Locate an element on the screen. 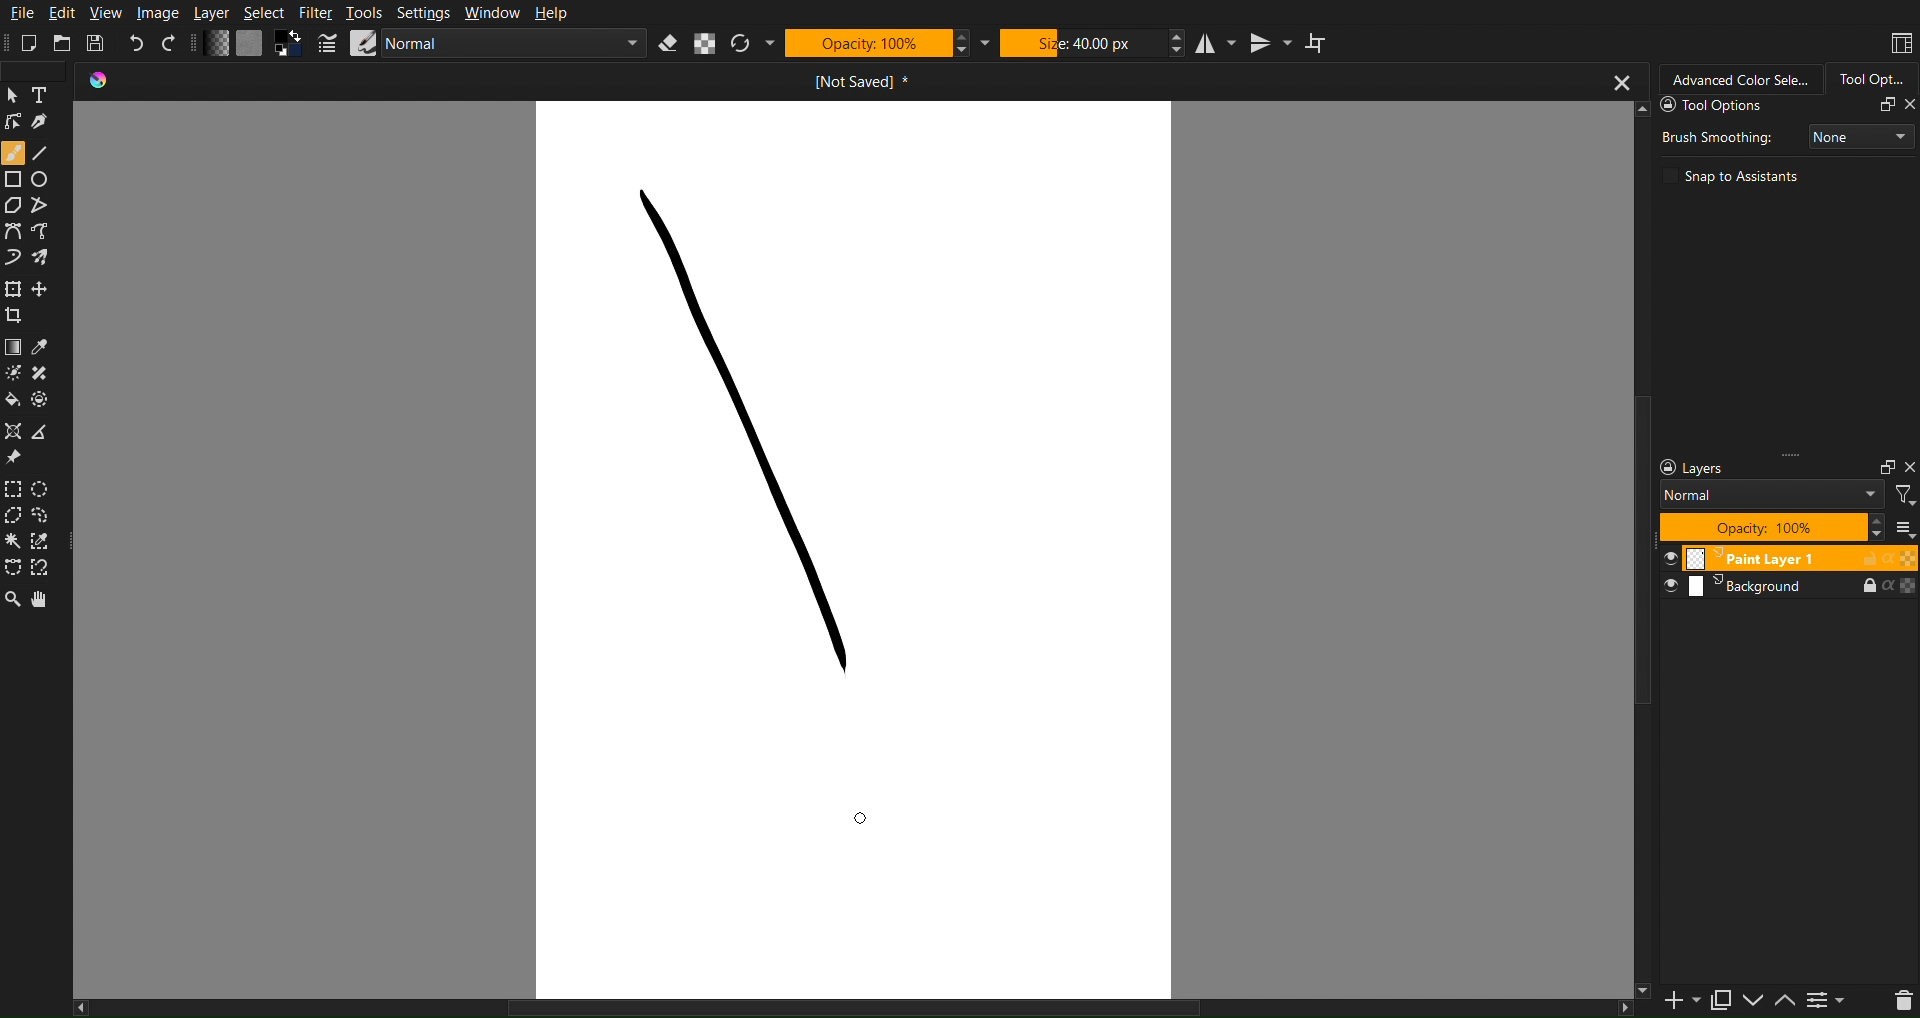 This screenshot has height=1018, width=1920. Save is located at coordinates (98, 42).